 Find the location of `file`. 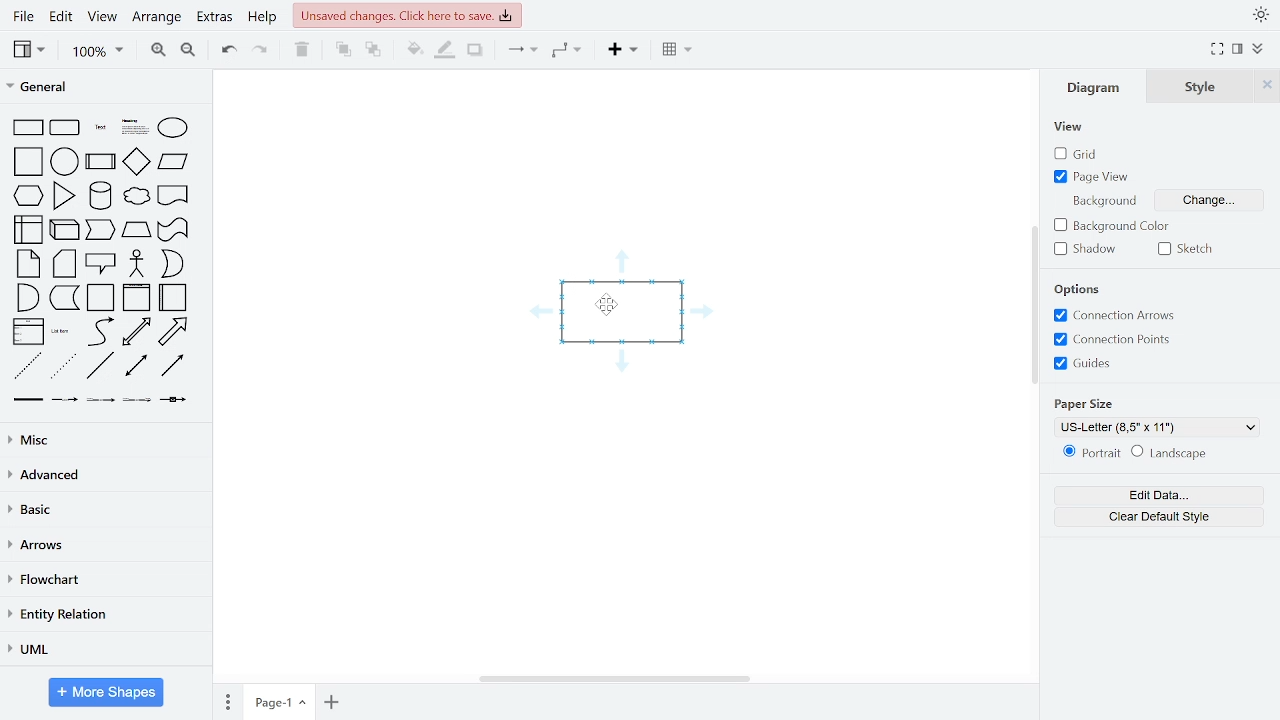

file is located at coordinates (22, 16).